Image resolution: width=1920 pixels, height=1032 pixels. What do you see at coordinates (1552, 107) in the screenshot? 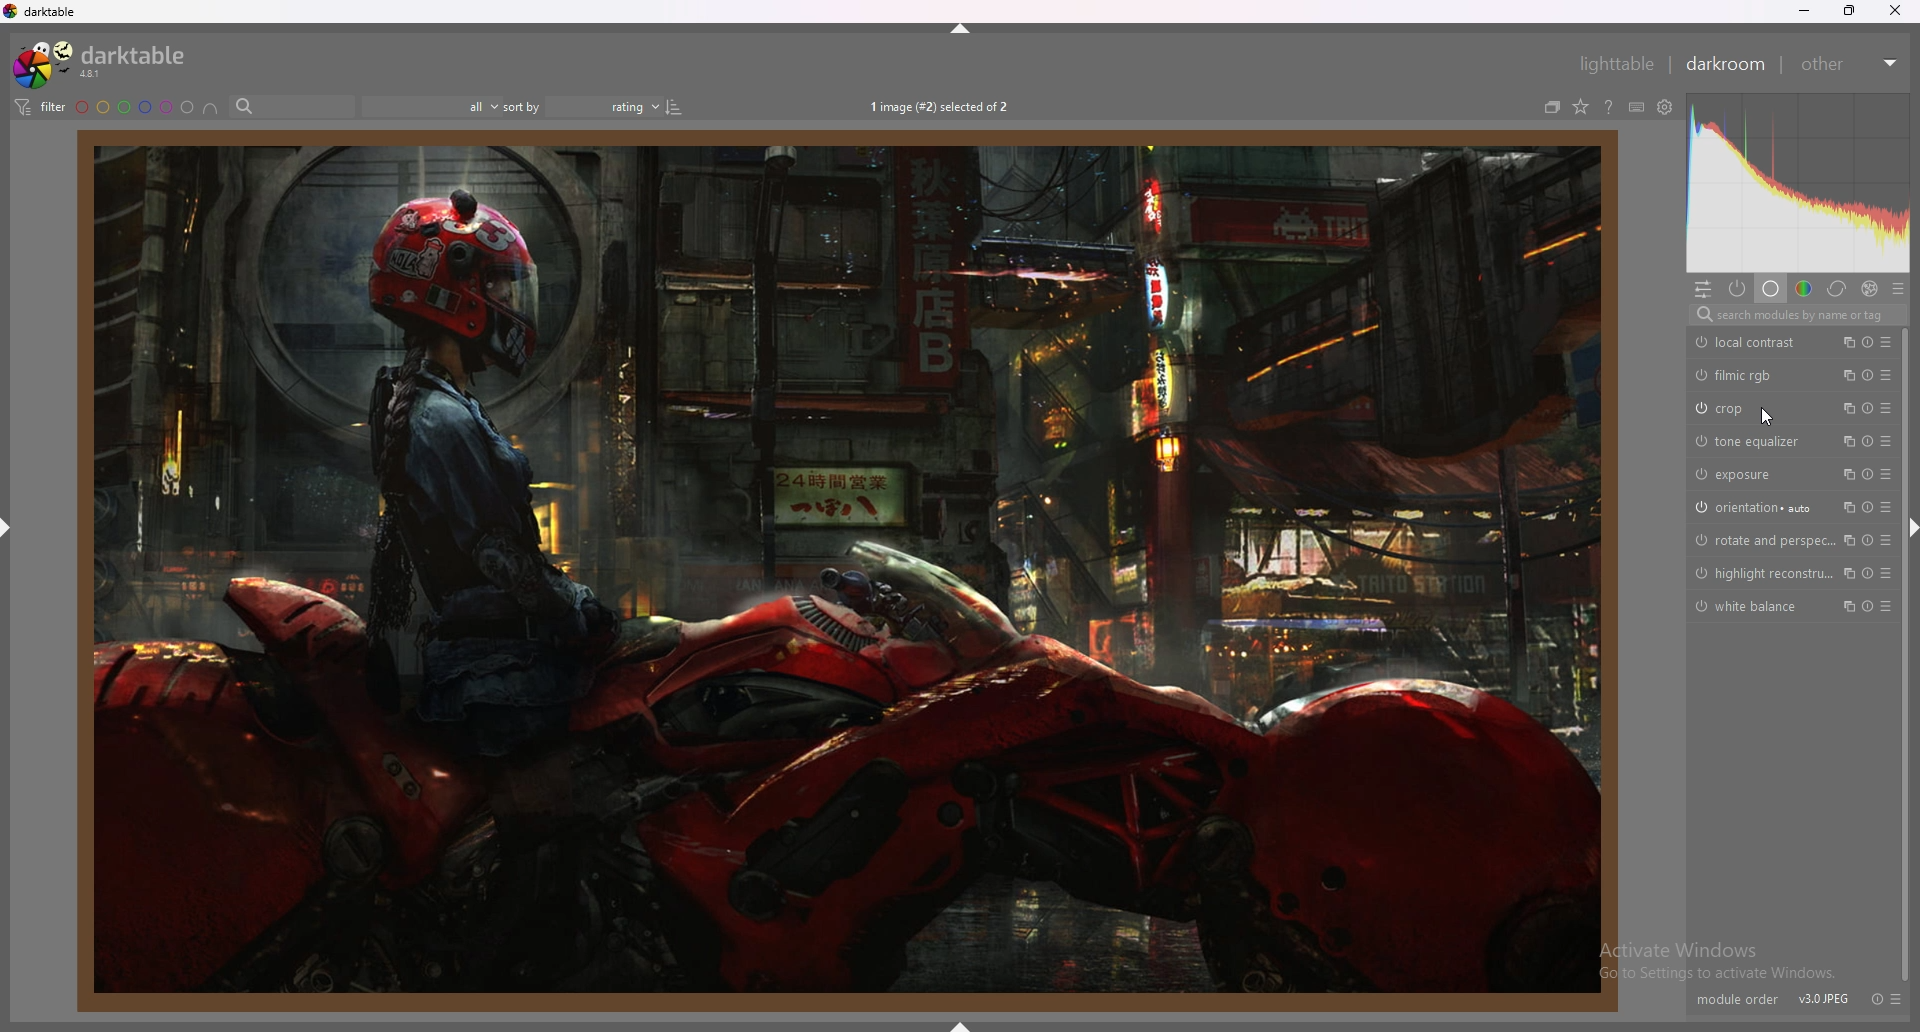
I see `collapse grouped images` at bounding box center [1552, 107].